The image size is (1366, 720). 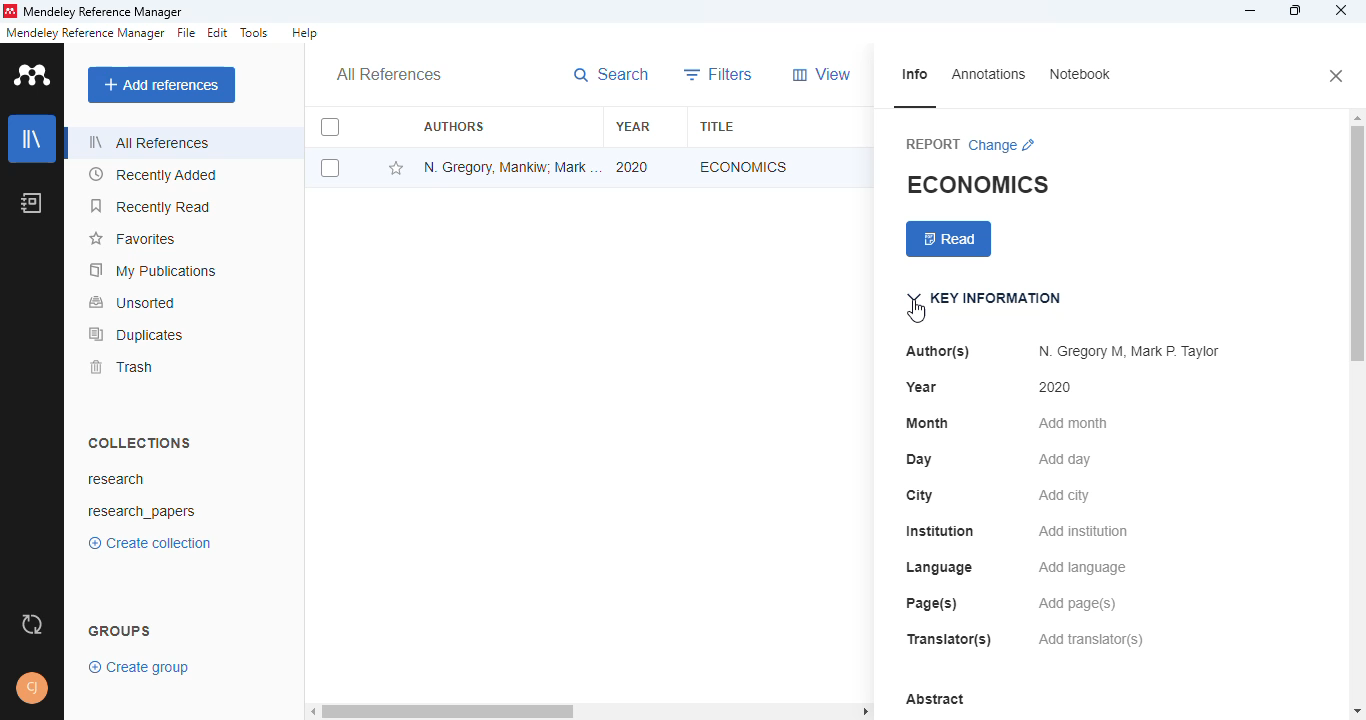 I want to click on read, so click(x=949, y=239).